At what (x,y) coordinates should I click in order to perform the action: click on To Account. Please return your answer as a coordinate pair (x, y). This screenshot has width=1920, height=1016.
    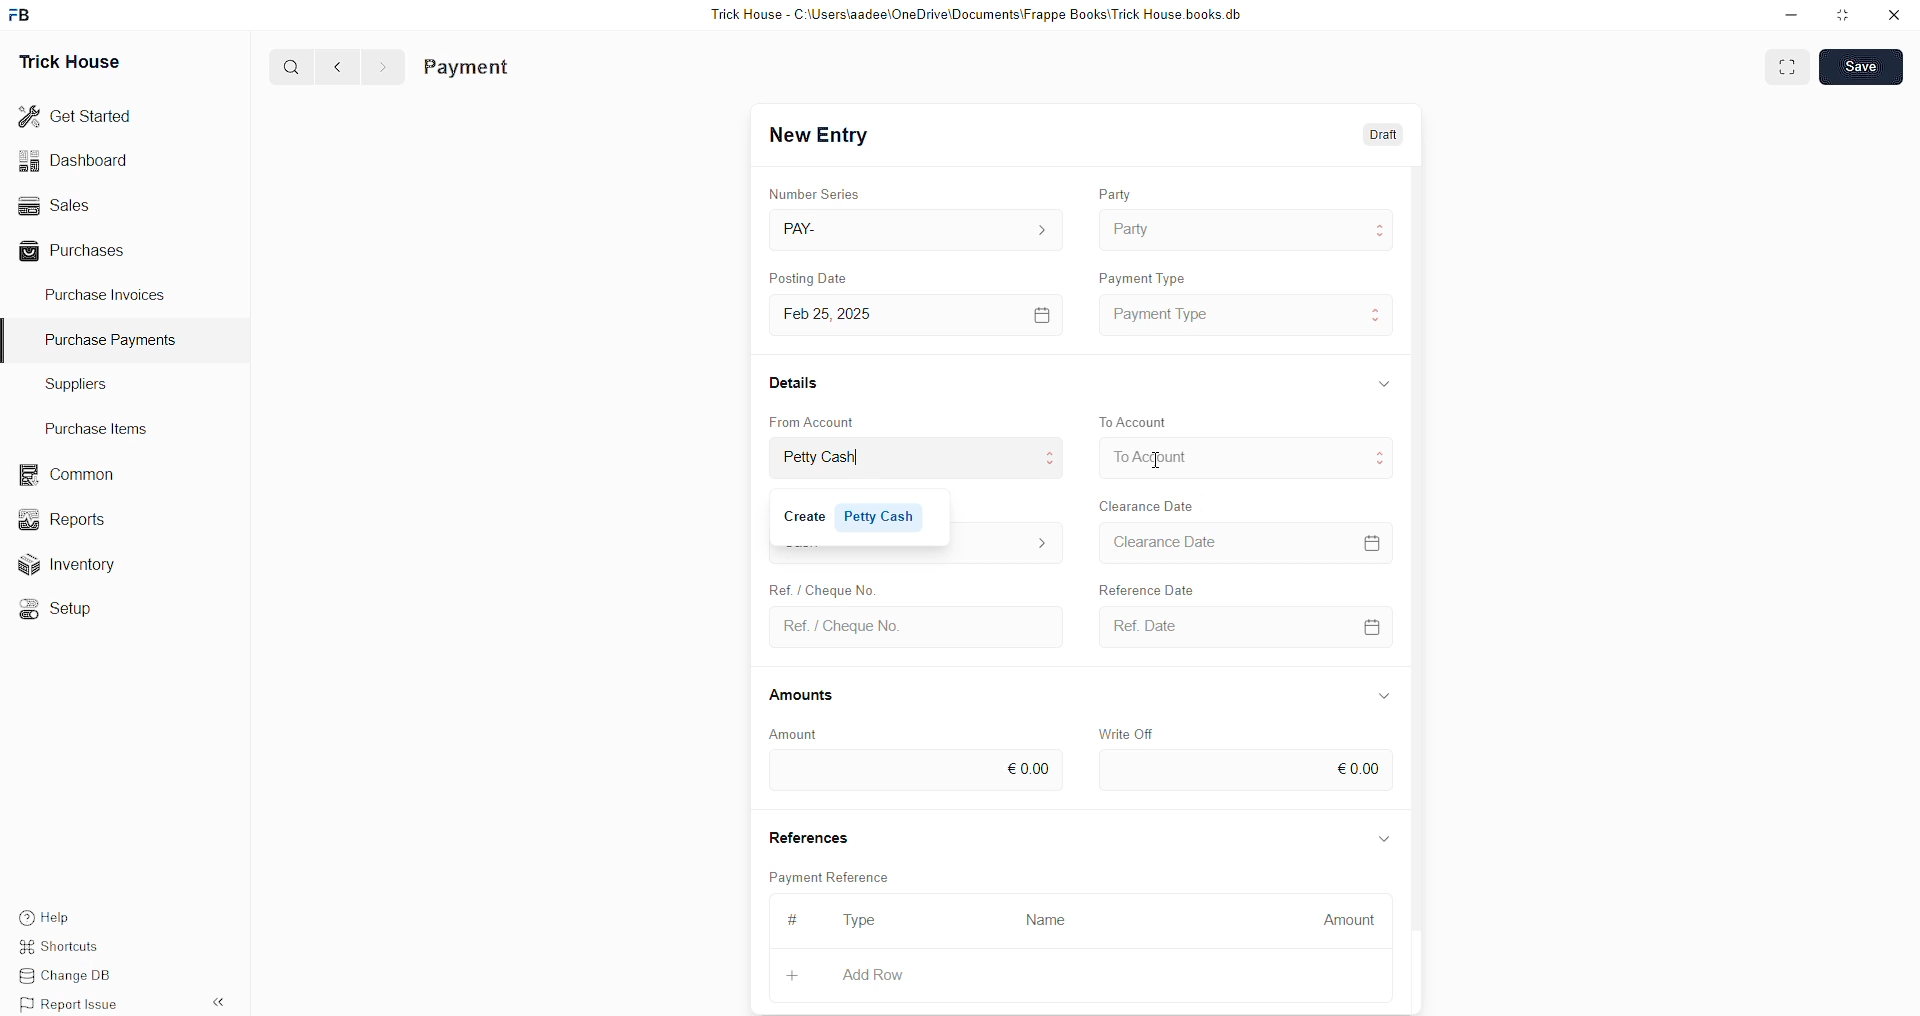
    Looking at the image, I should click on (1152, 456).